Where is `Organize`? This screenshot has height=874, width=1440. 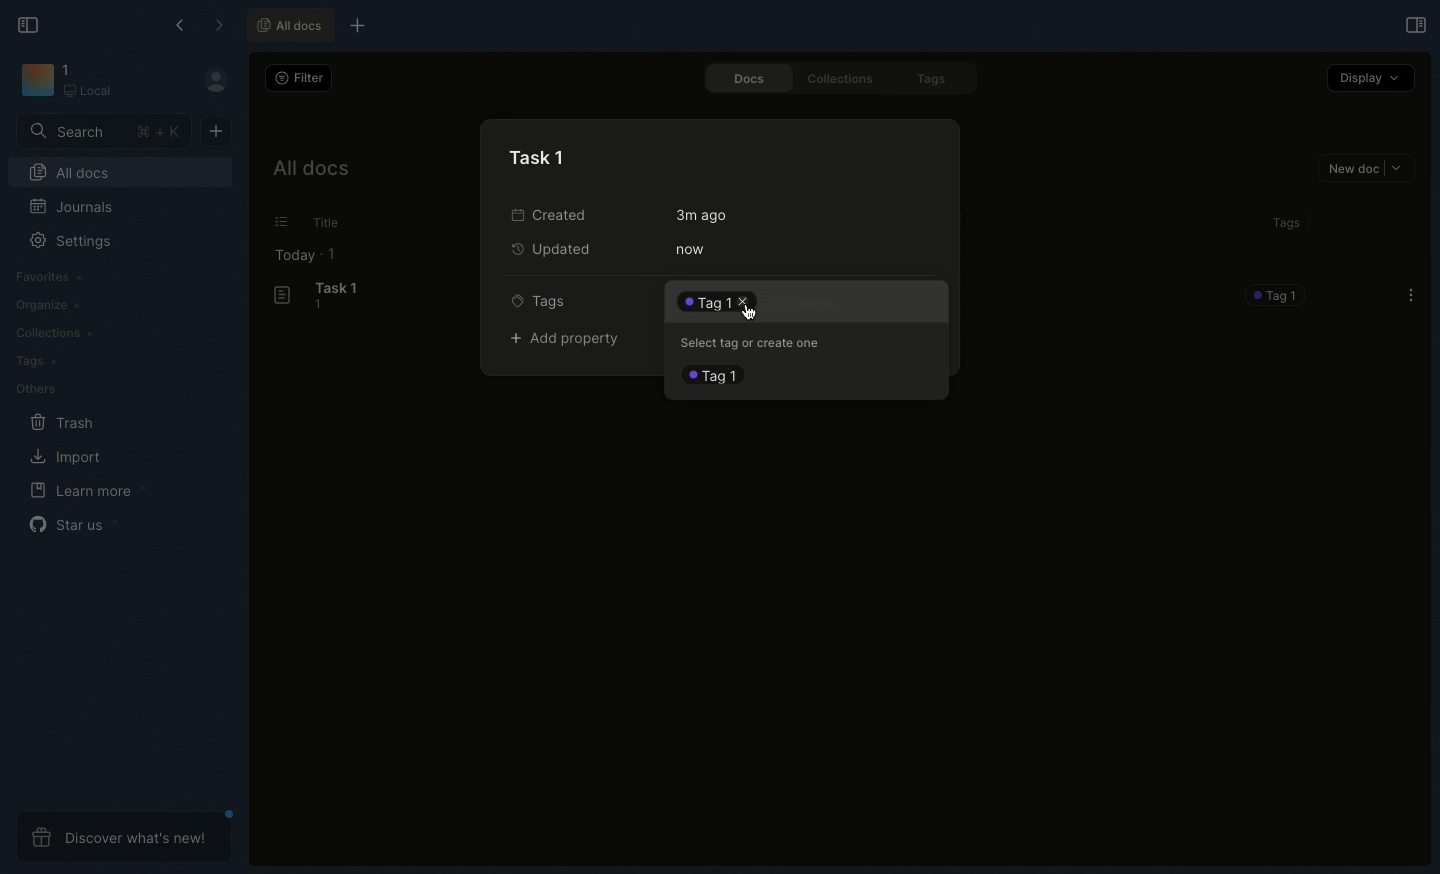
Organize is located at coordinates (49, 306).